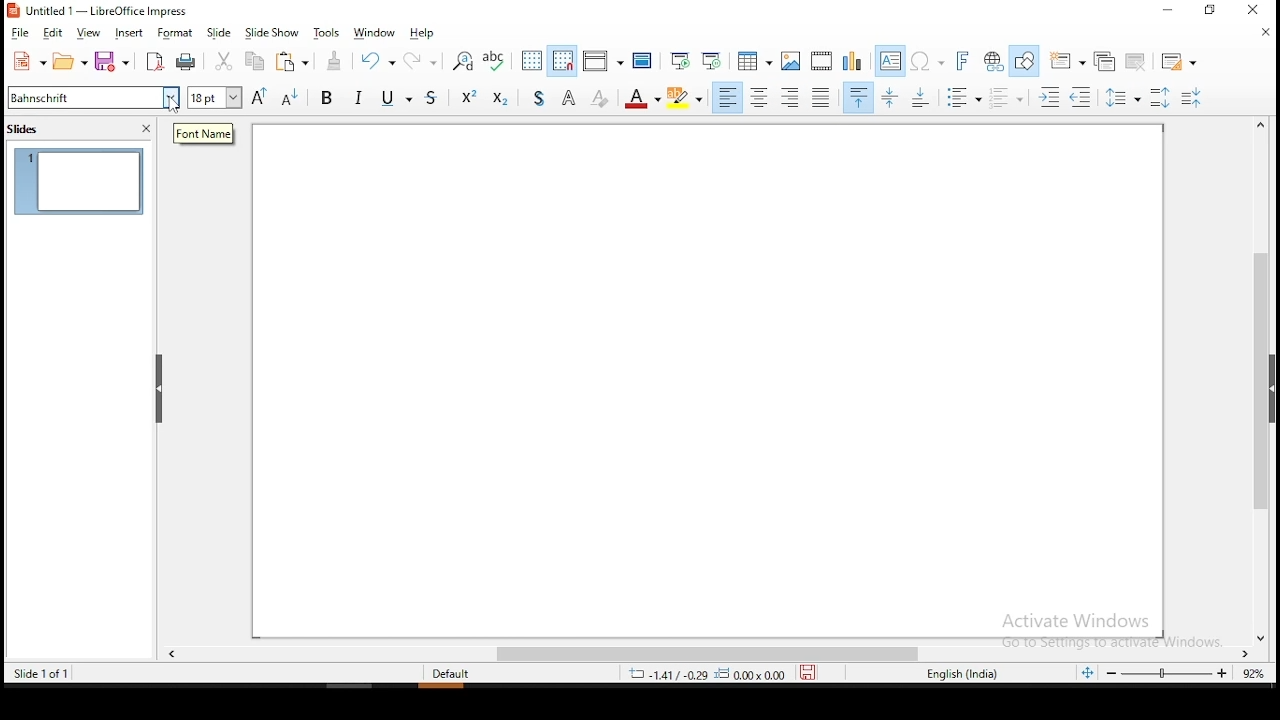  I want to click on align top, so click(859, 97).